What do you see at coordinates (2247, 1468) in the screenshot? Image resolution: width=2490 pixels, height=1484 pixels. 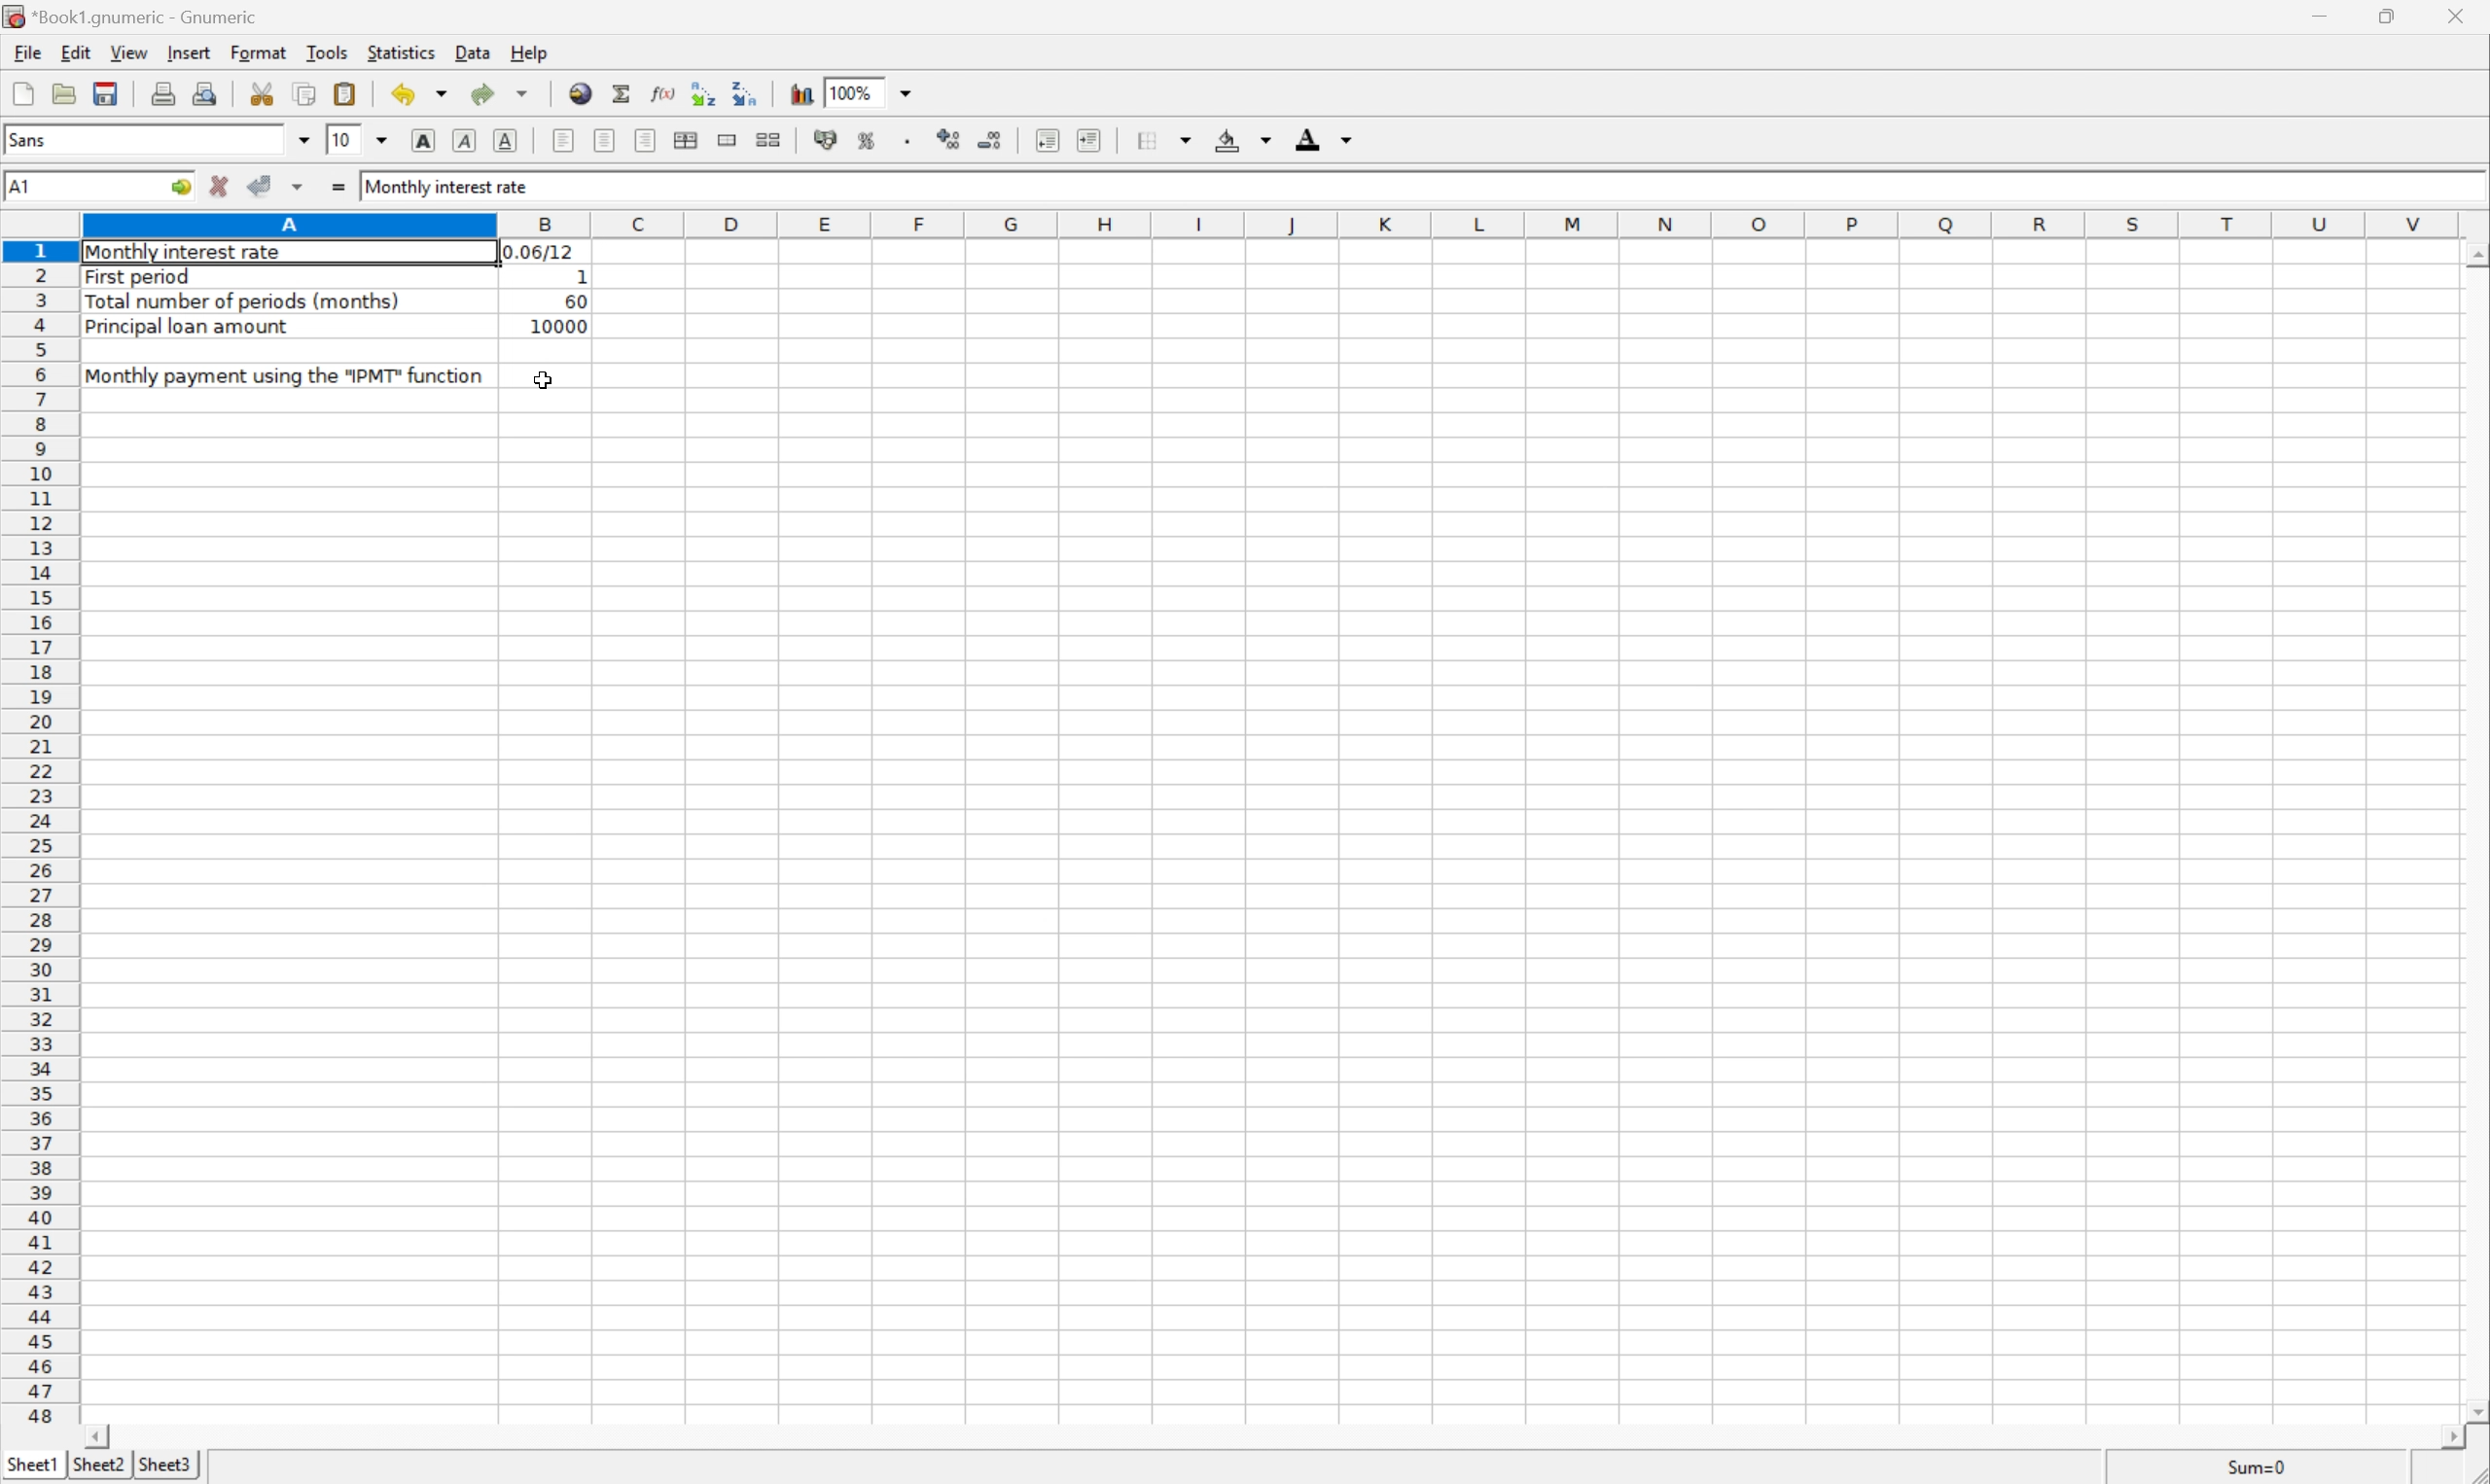 I see `Sum=0` at bounding box center [2247, 1468].